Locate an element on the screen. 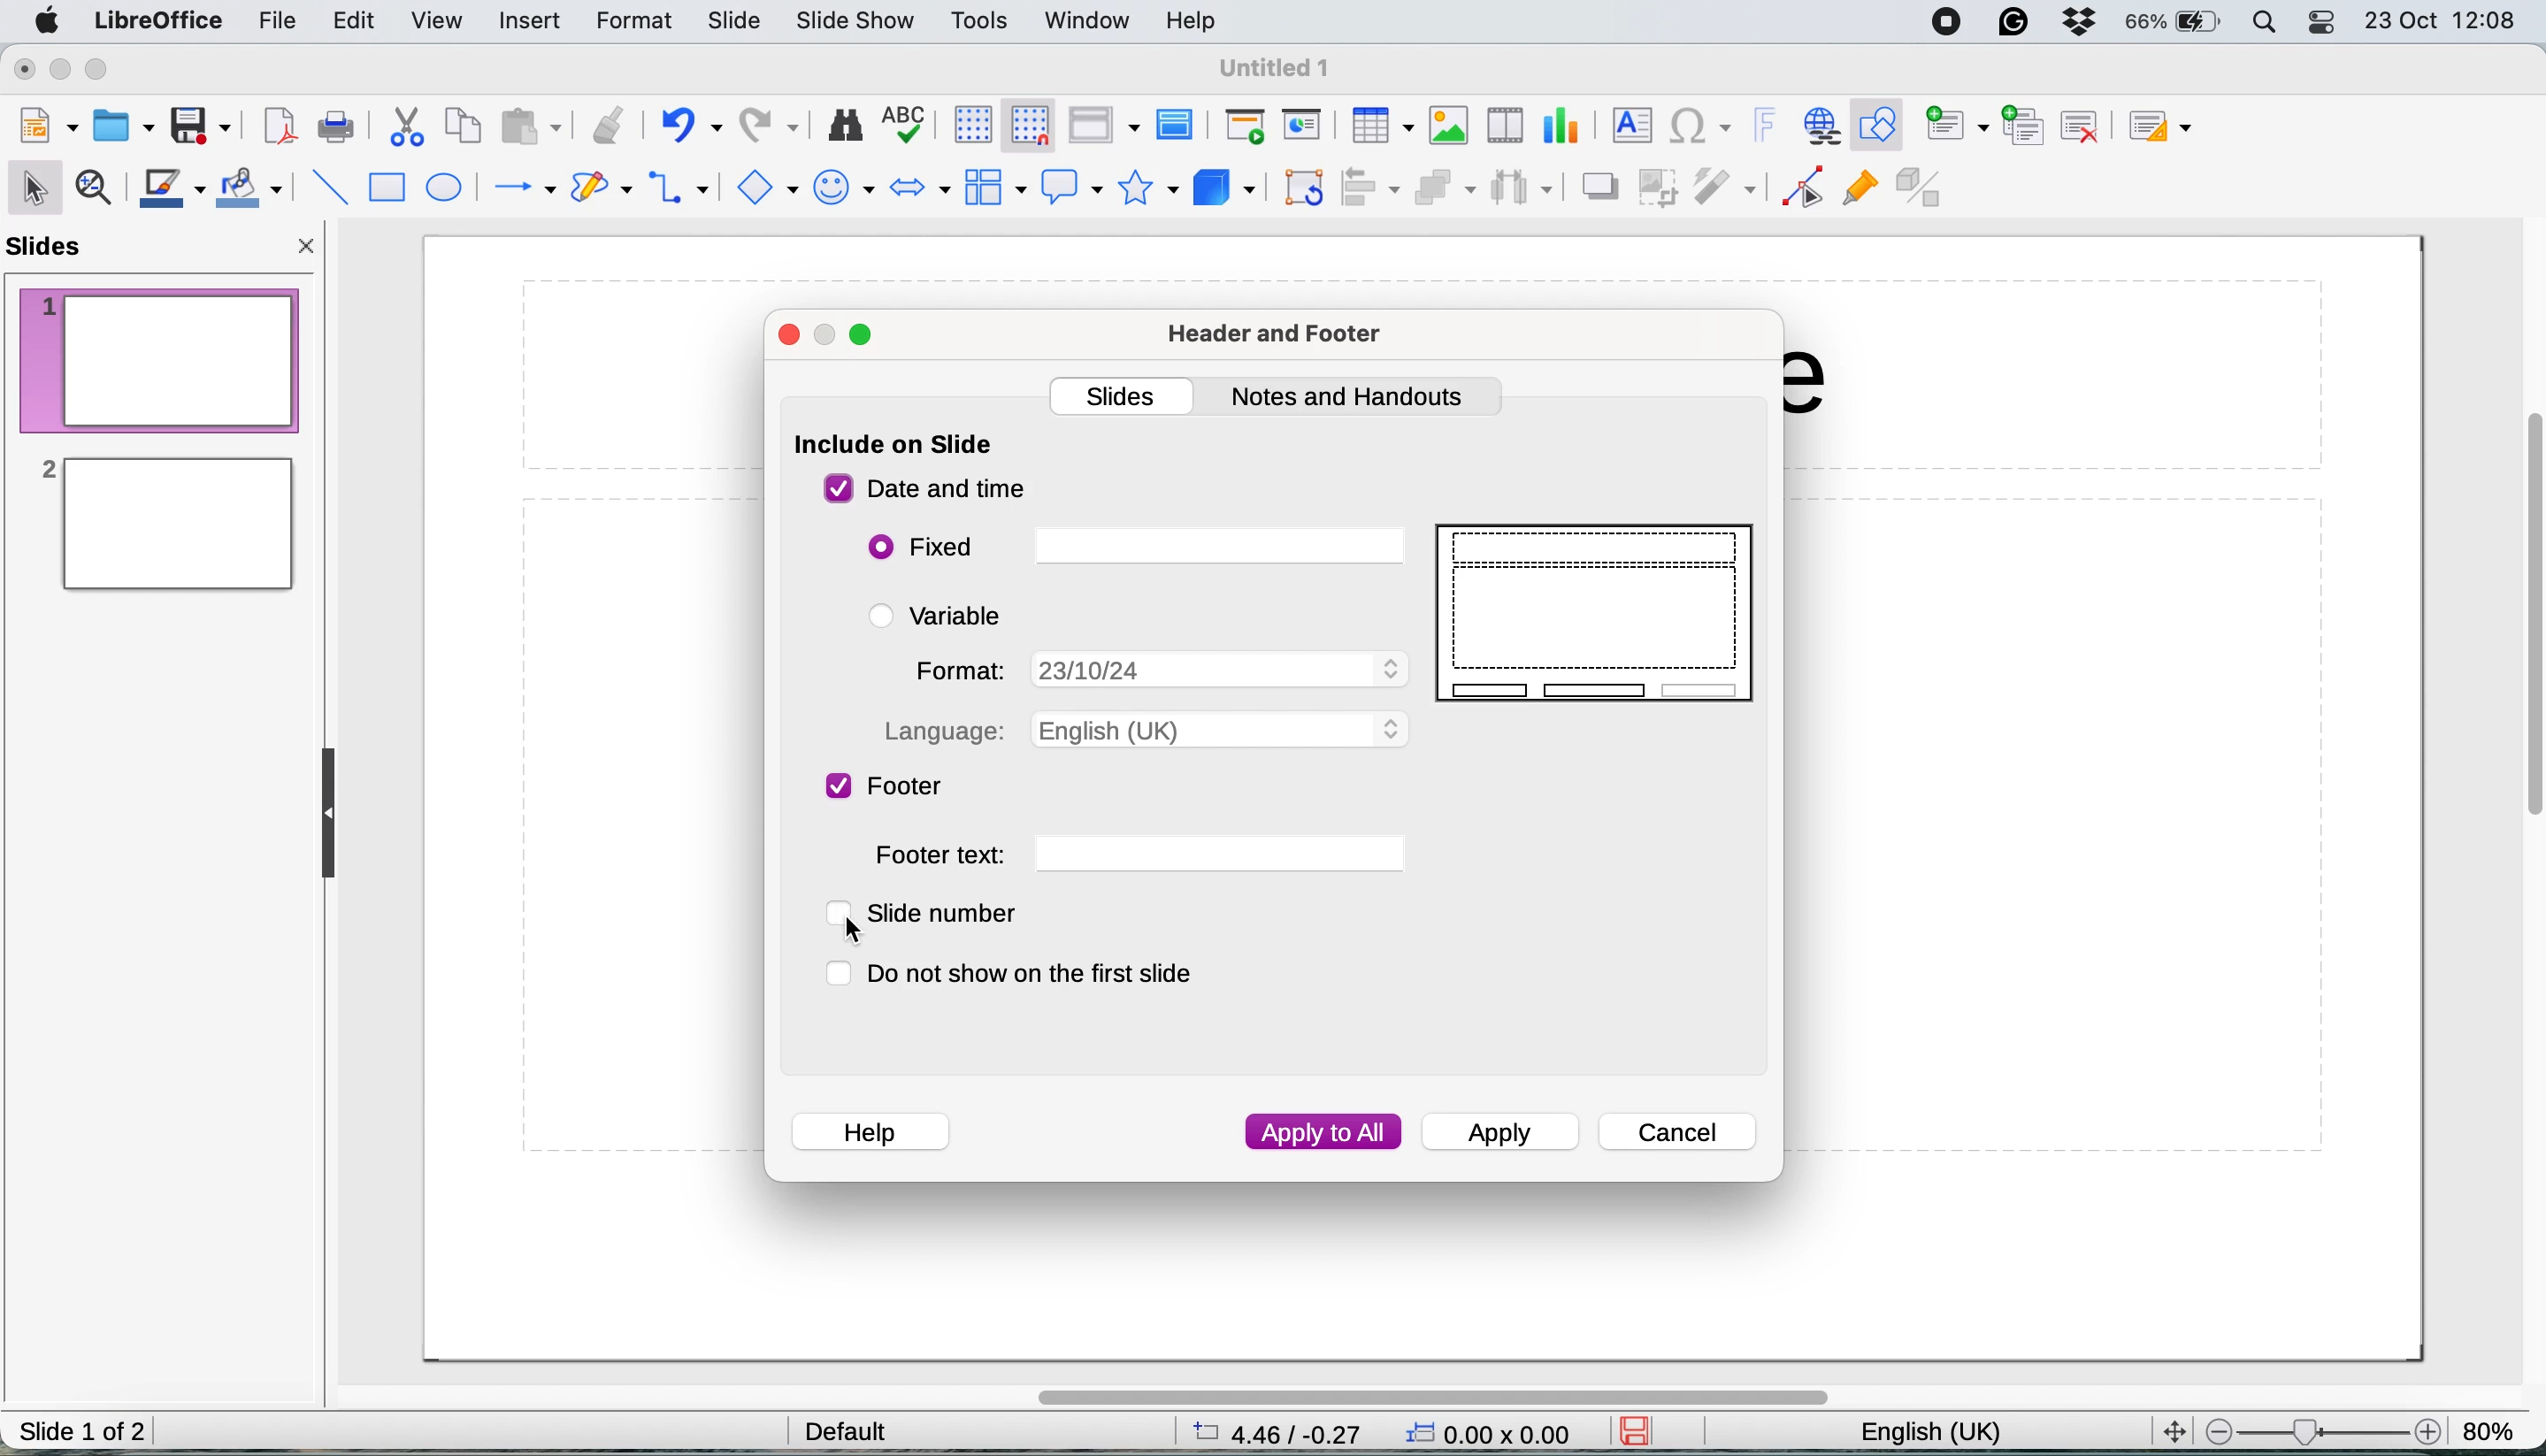 This screenshot has width=2546, height=1456. select three objects to distribute is located at coordinates (1522, 191).